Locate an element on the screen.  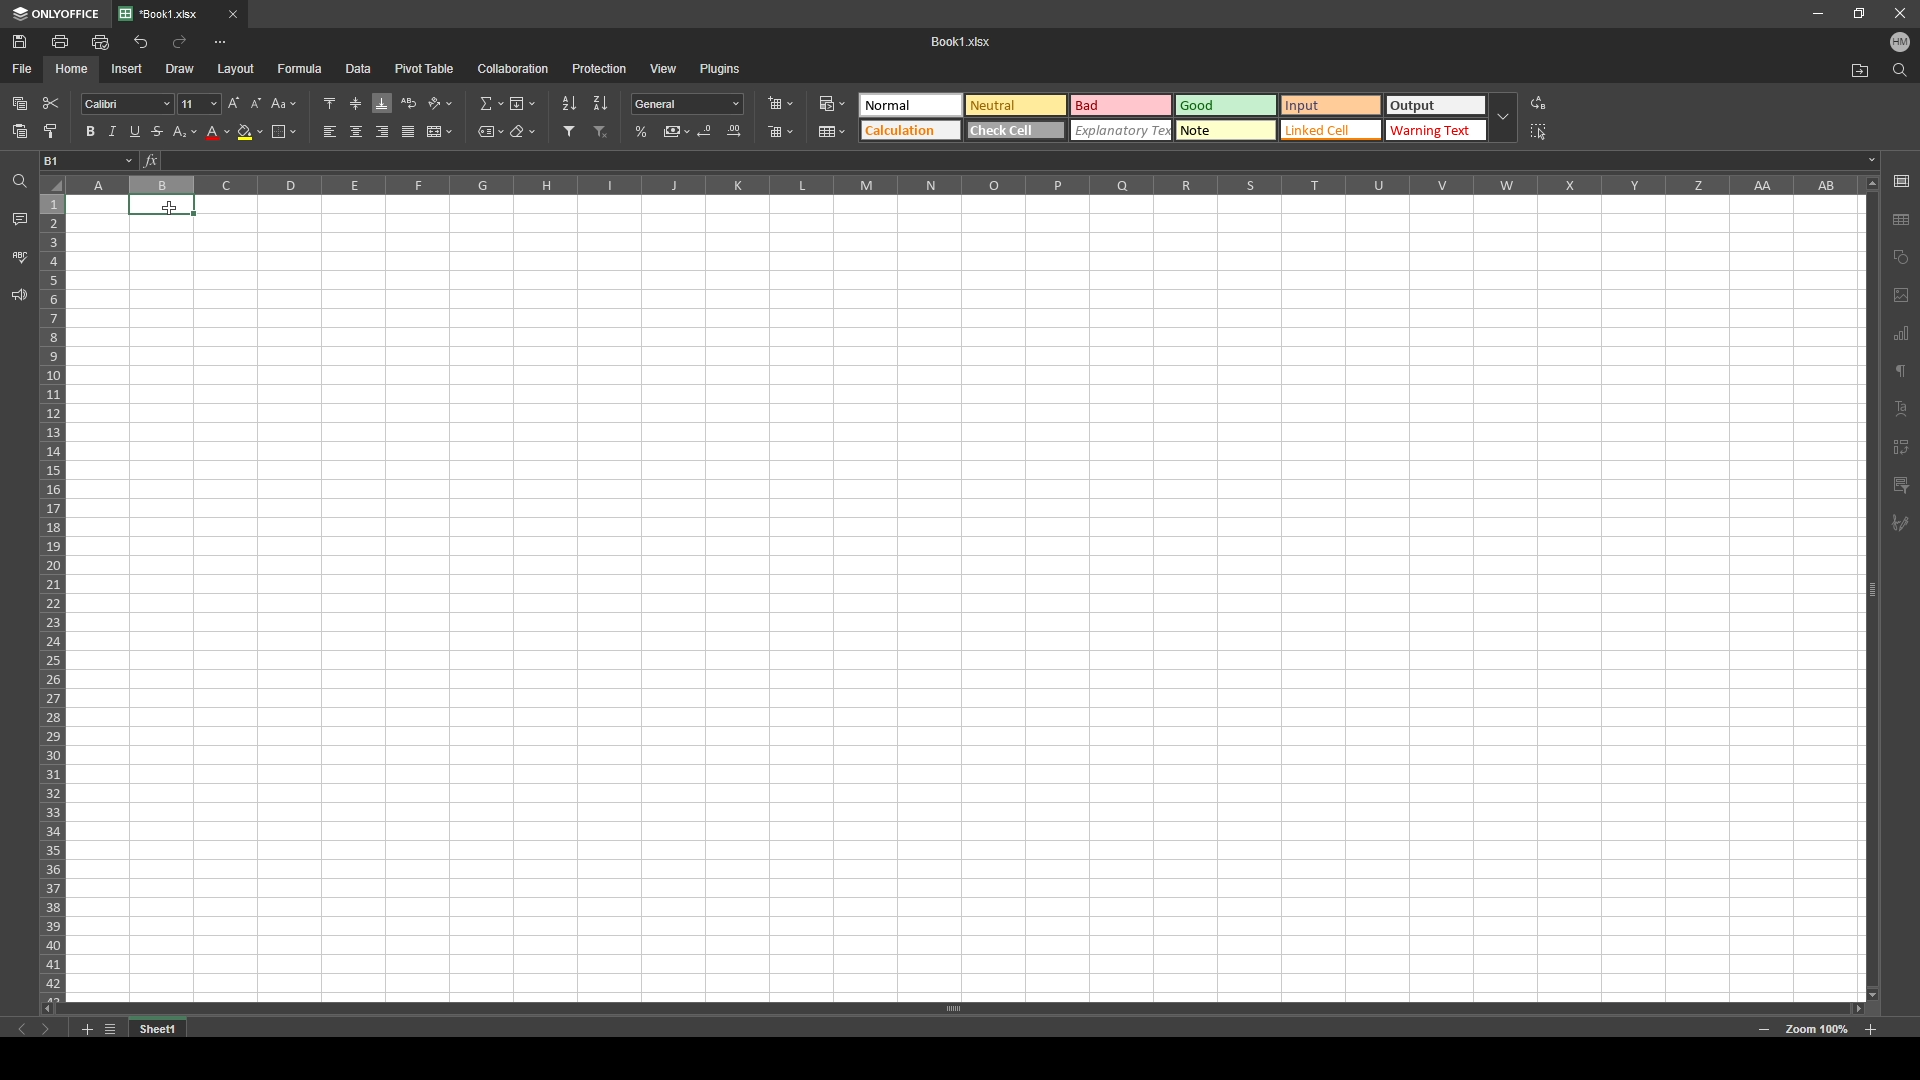
filter is located at coordinates (570, 131).